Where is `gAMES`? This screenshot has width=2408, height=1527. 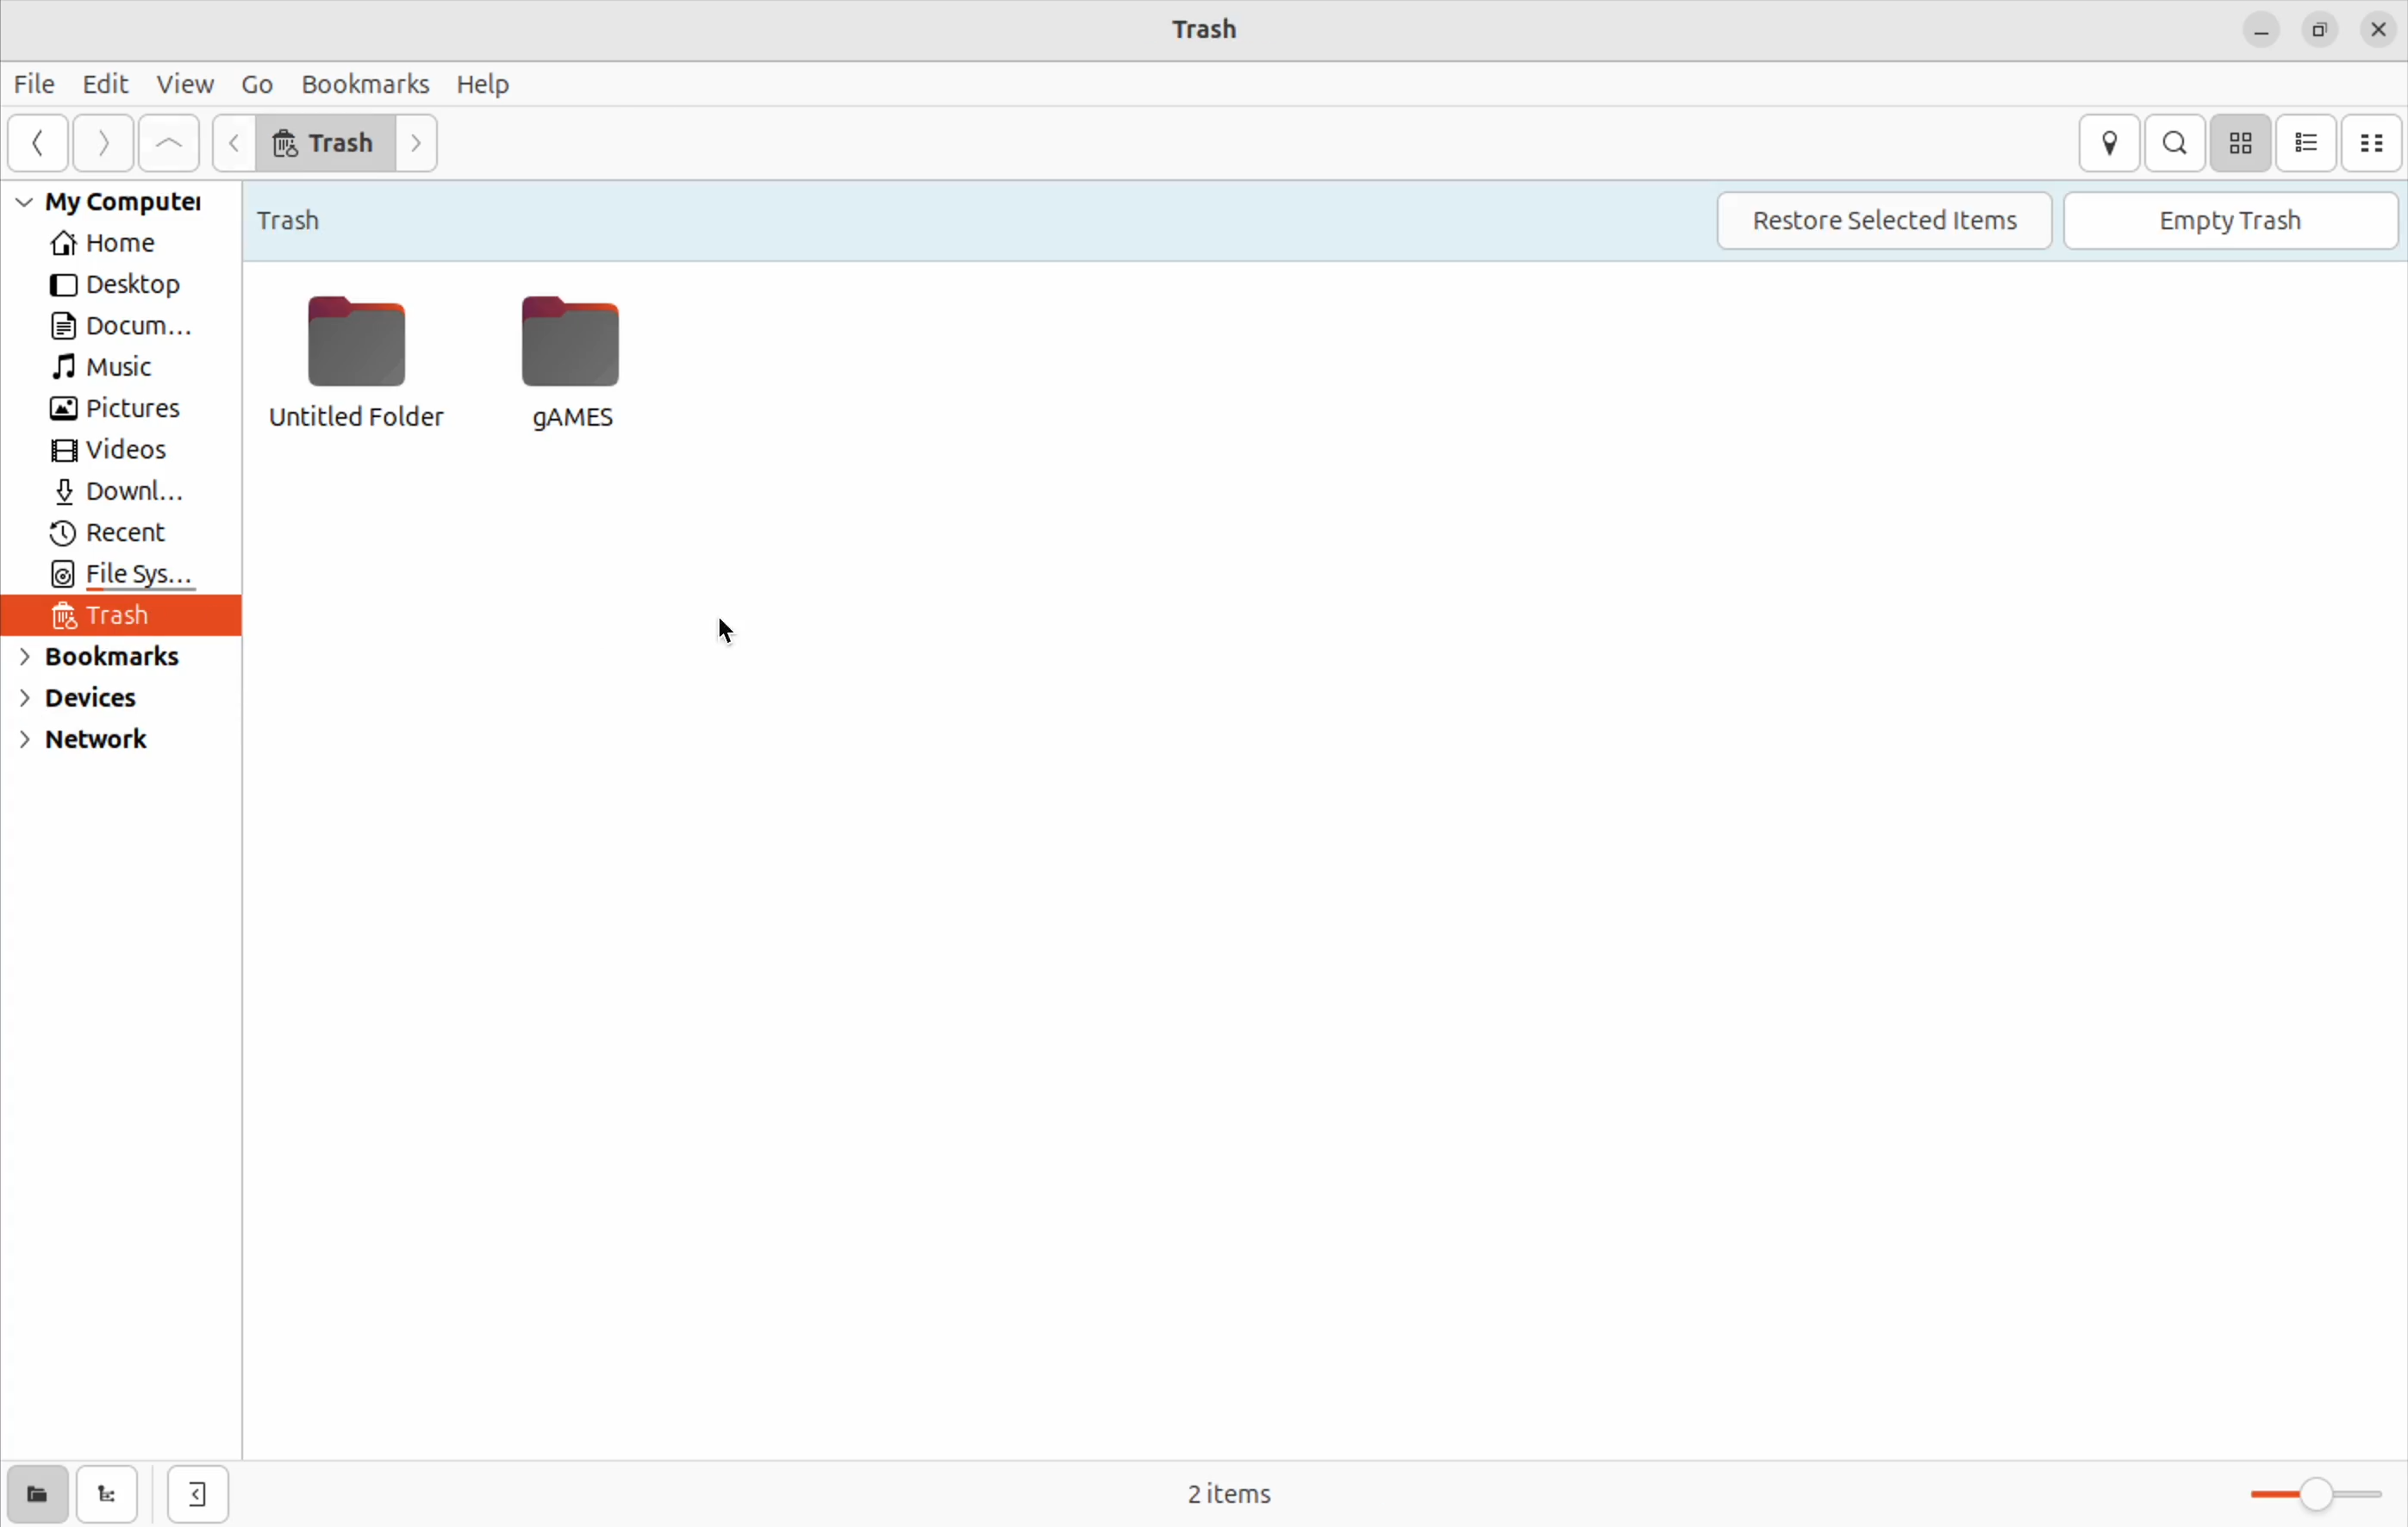
gAMES is located at coordinates (580, 361).